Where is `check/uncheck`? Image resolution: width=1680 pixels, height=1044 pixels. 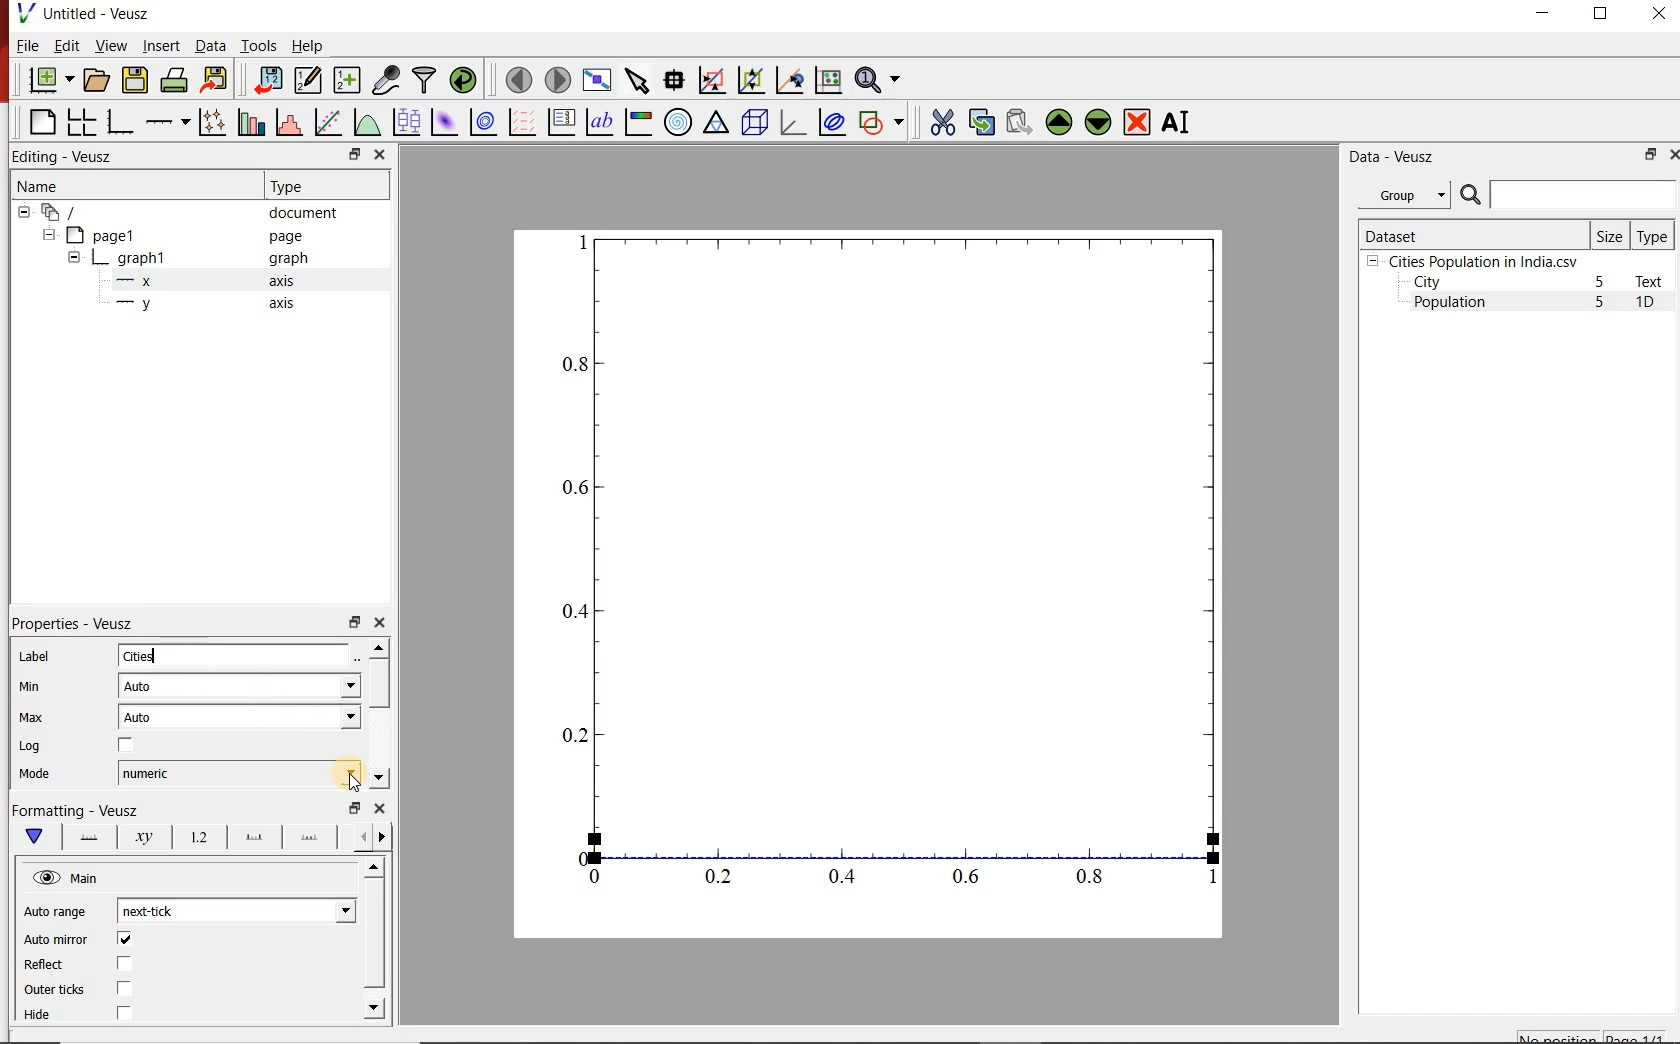 check/uncheck is located at coordinates (123, 1016).